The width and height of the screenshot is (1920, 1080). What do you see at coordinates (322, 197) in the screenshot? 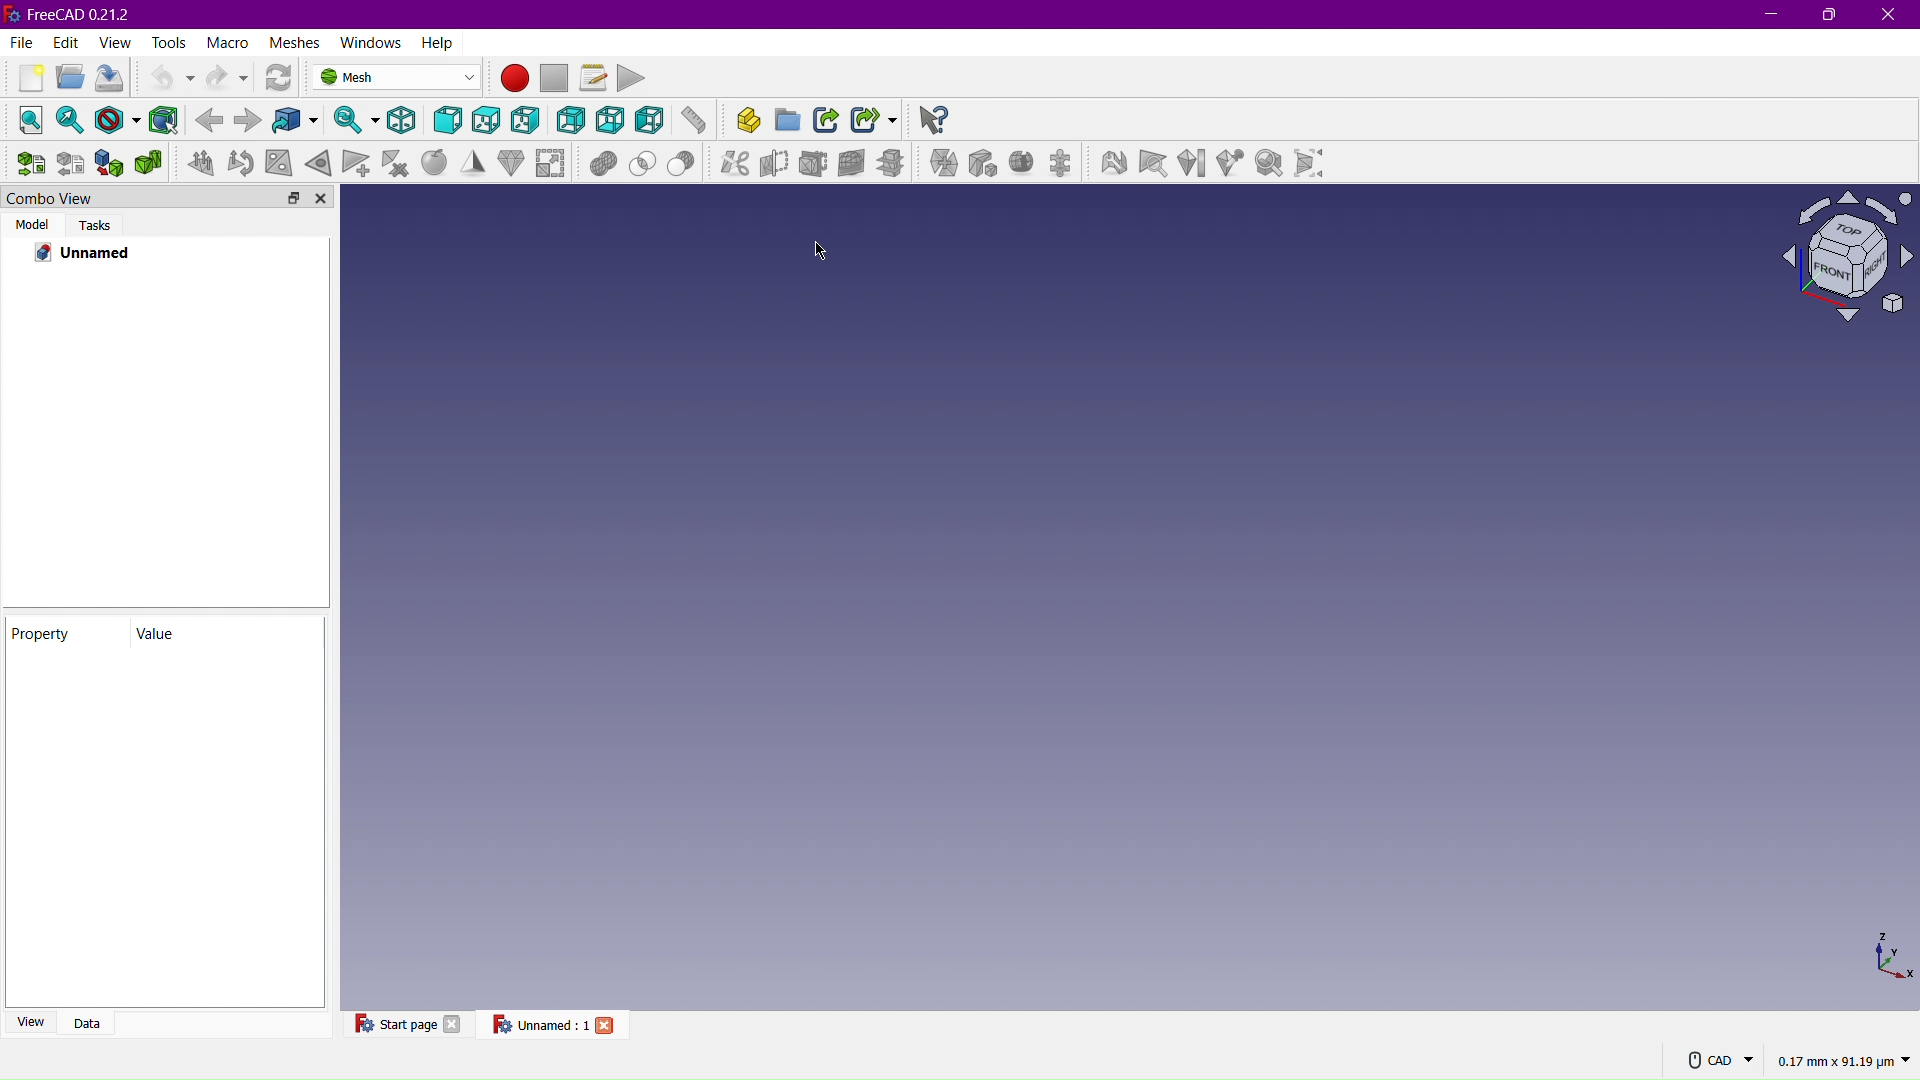
I see `close` at bounding box center [322, 197].